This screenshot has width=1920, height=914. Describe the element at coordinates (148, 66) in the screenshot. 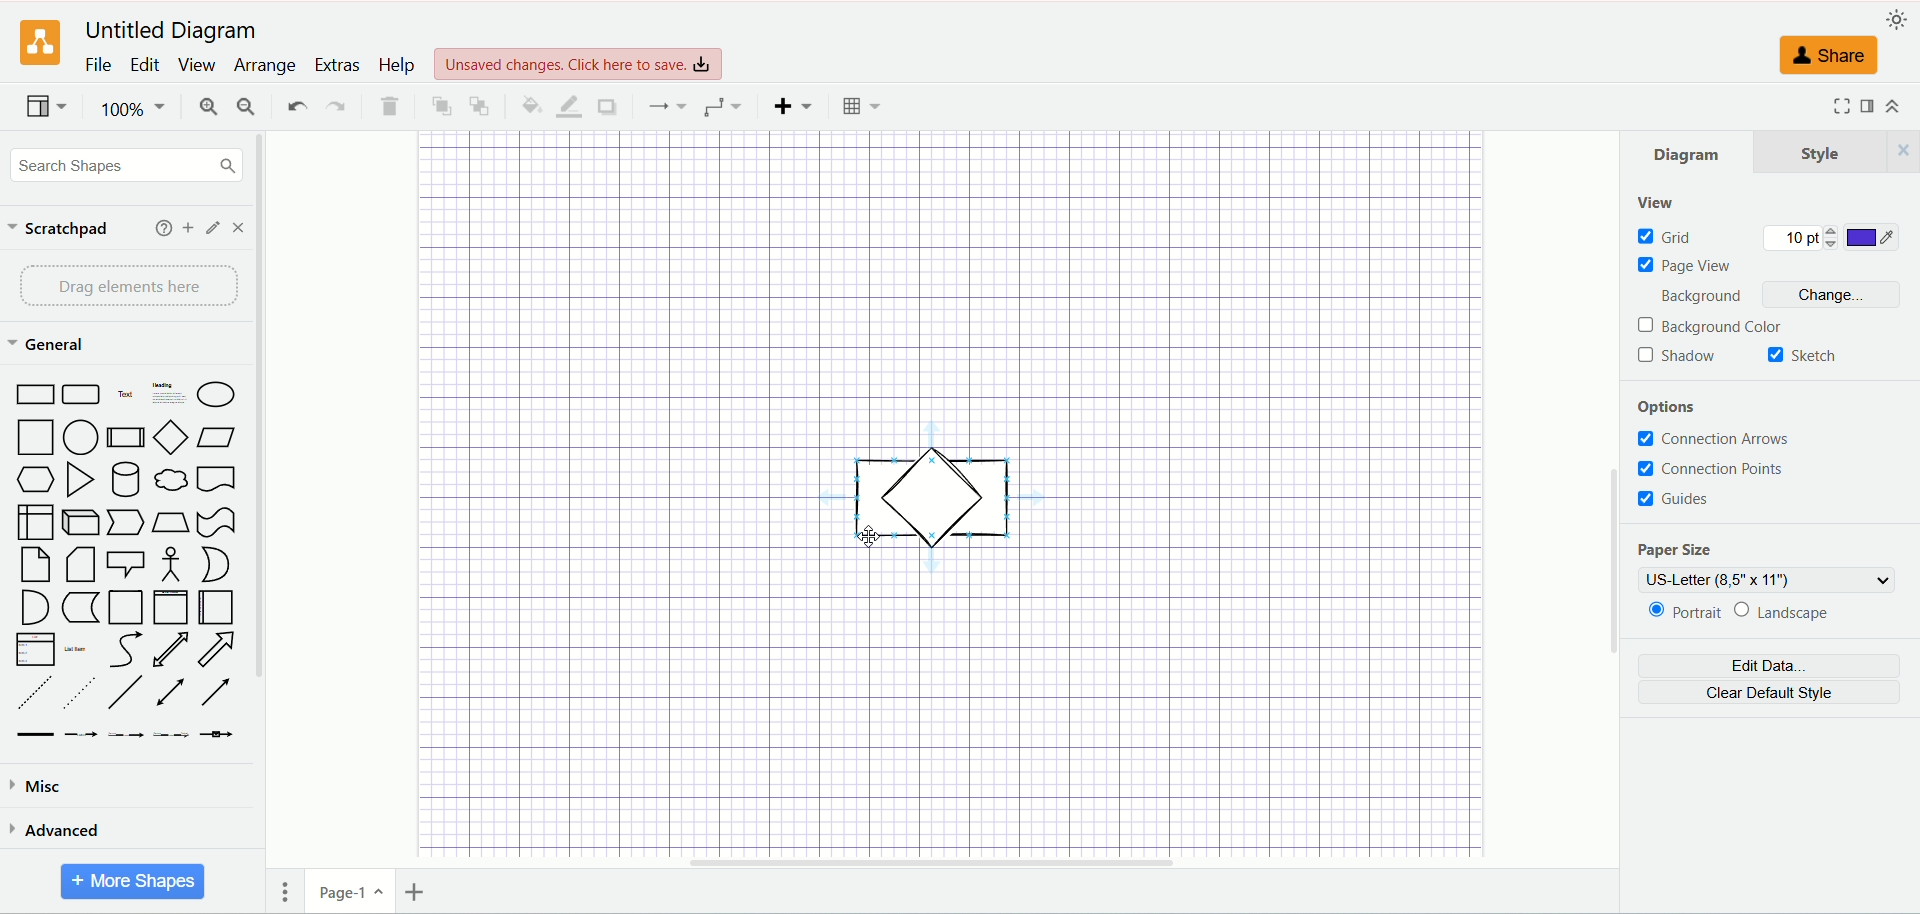

I see `edit` at that location.